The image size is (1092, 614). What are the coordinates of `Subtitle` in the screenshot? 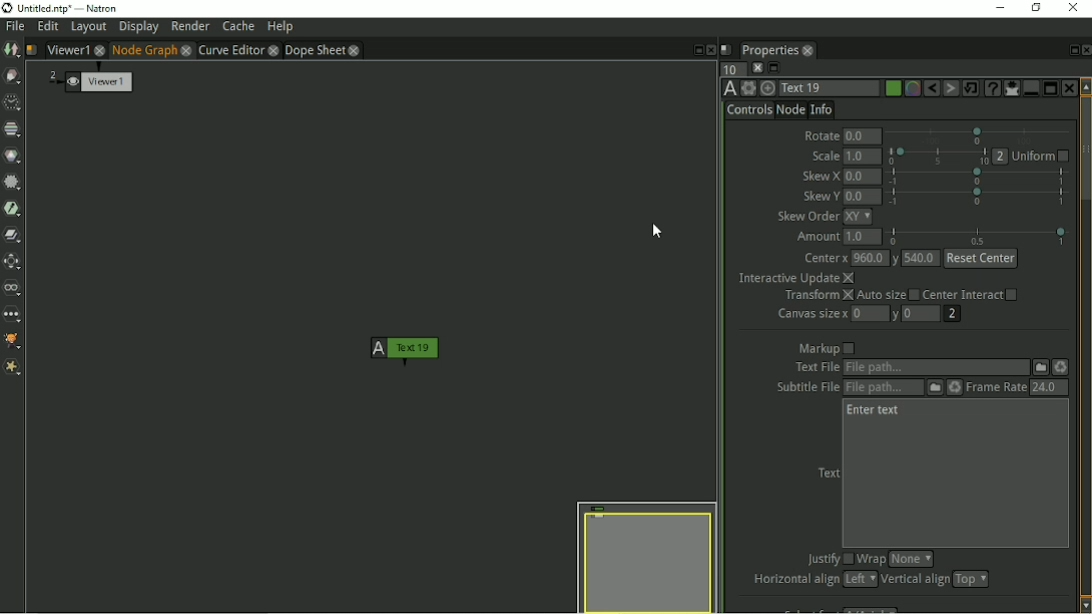 It's located at (933, 388).